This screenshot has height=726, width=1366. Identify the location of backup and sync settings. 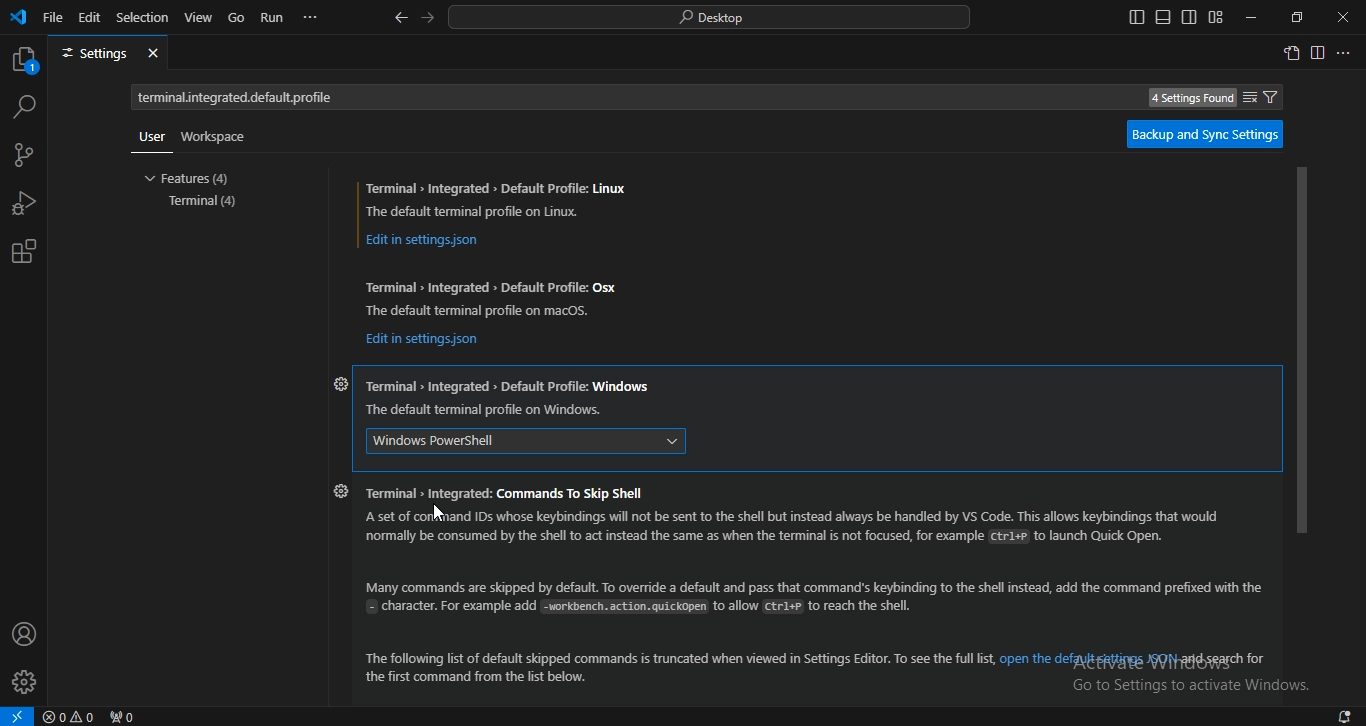
(1210, 132).